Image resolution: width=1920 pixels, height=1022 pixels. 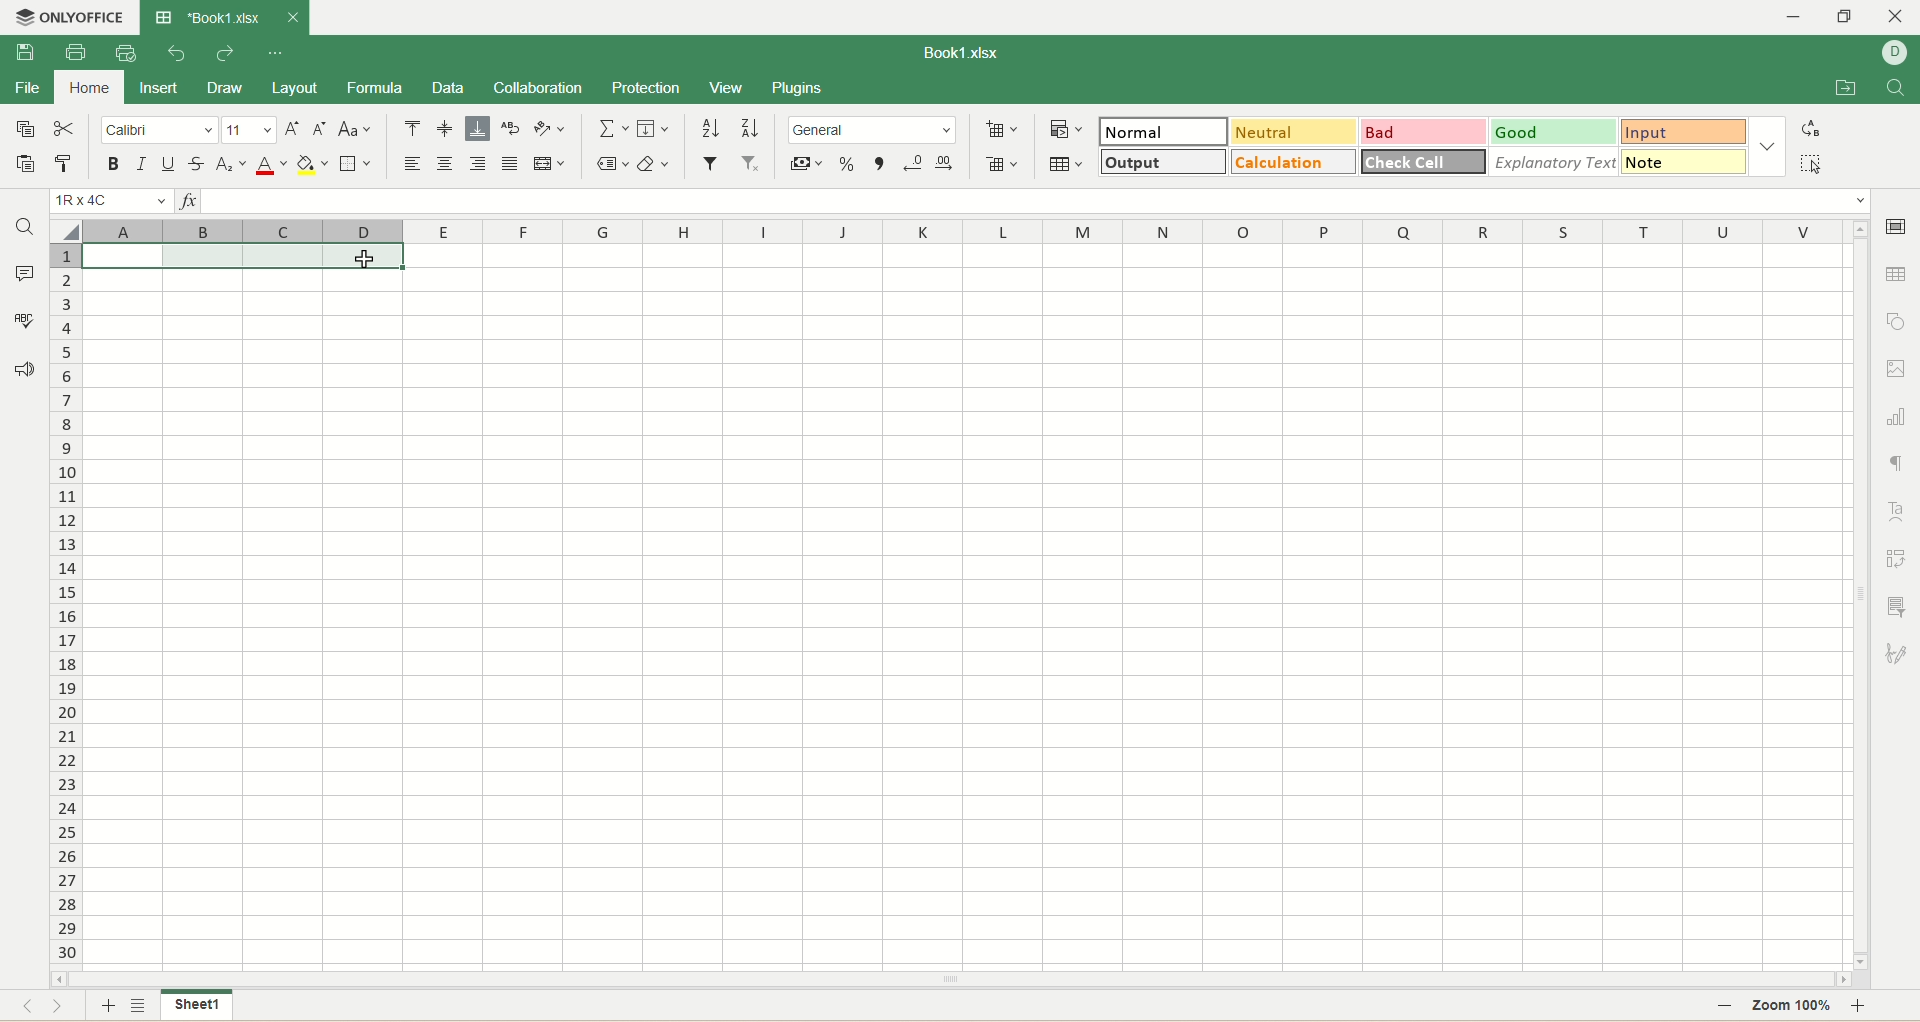 What do you see at coordinates (1070, 164) in the screenshot?
I see `table` at bounding box center [1070, 164].